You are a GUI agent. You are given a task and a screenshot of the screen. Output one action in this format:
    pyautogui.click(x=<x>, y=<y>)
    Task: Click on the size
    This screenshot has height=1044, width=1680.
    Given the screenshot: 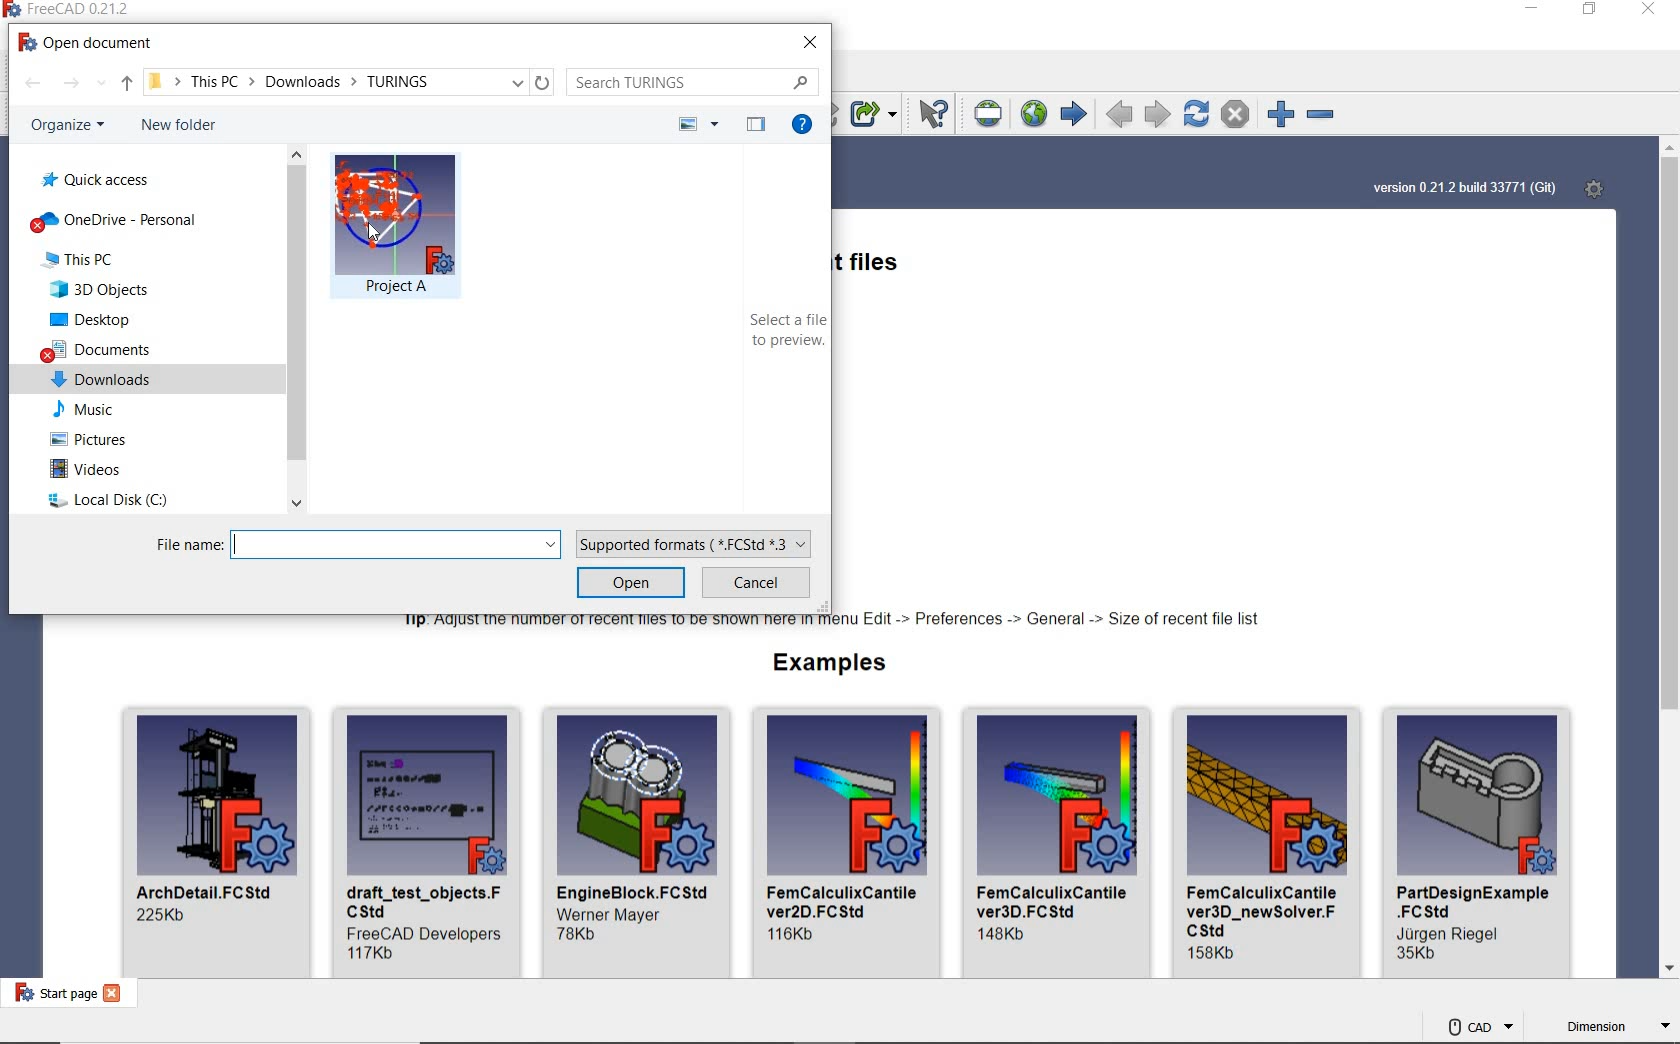 What is the action you would take?
    pyautogui.click(x=373, y=953)
    